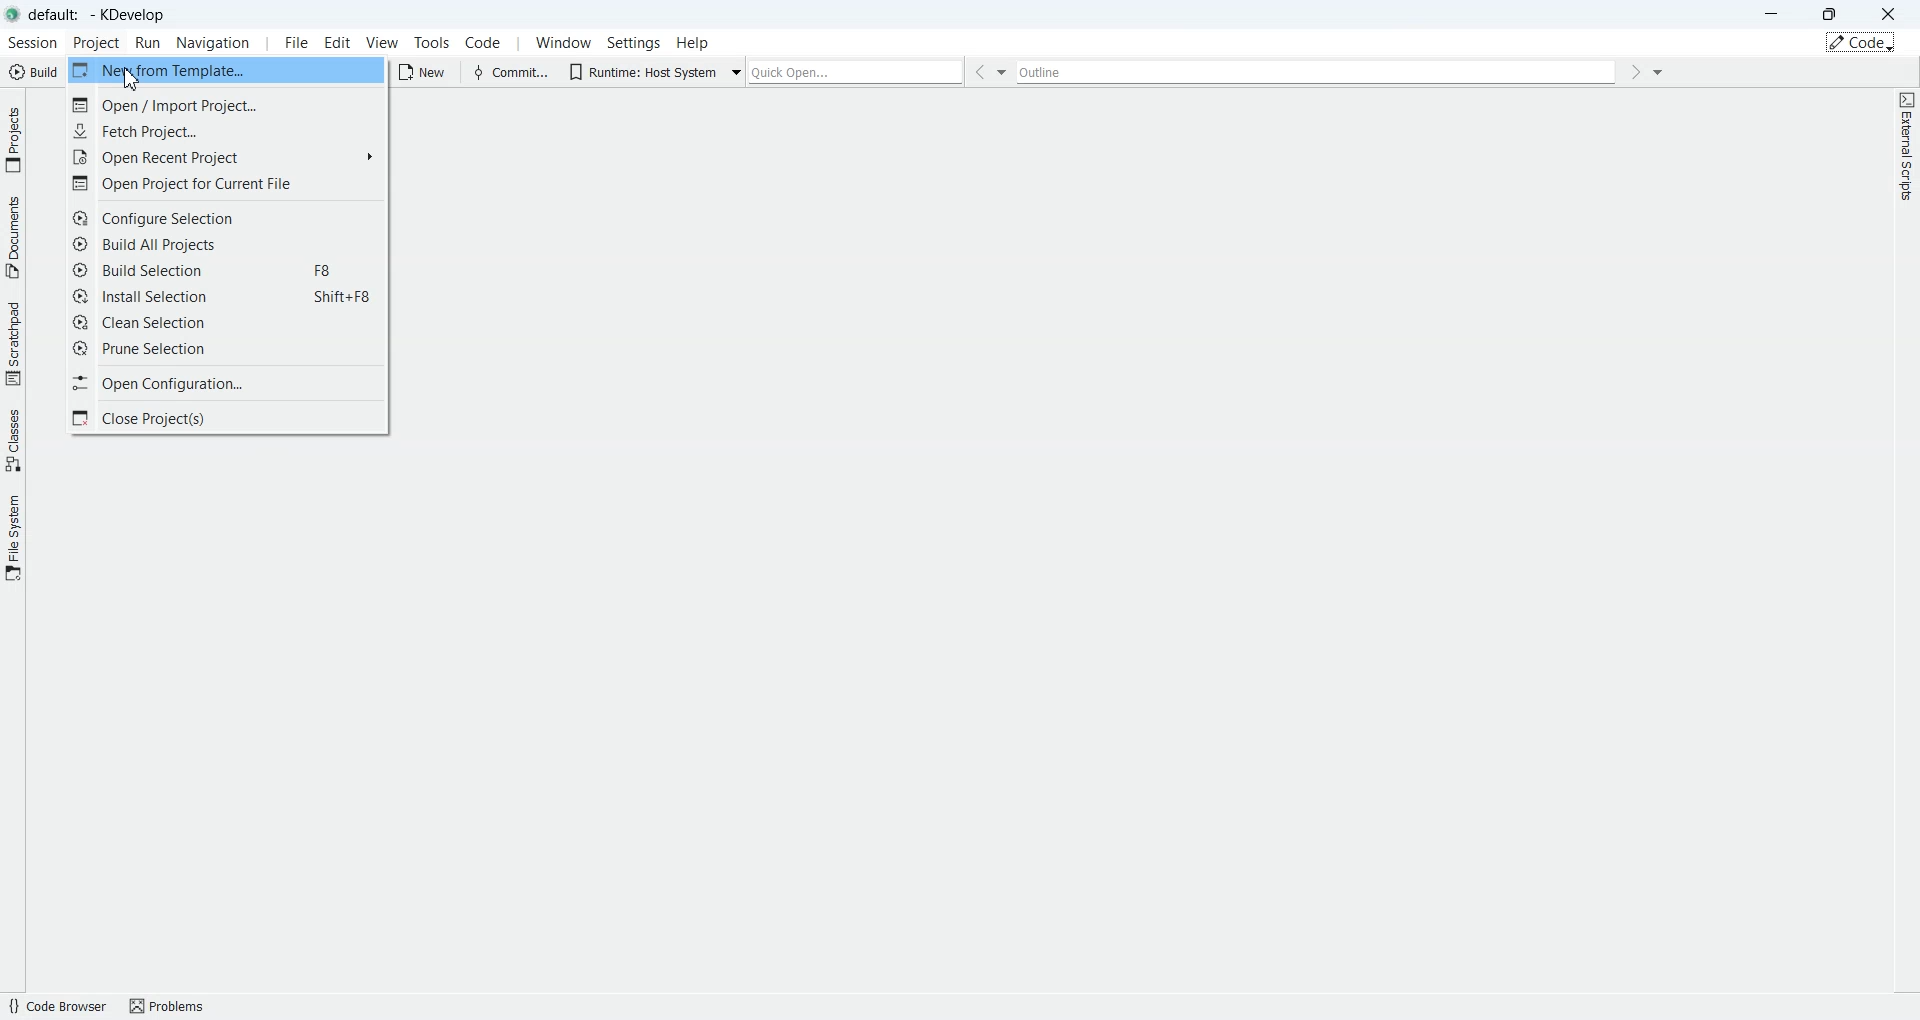 Image resolution: width=1920 pixels, height=1020 pixels. Describe the element at coordinates (634, 42) in the screenshot. I see `Settings` at that location.